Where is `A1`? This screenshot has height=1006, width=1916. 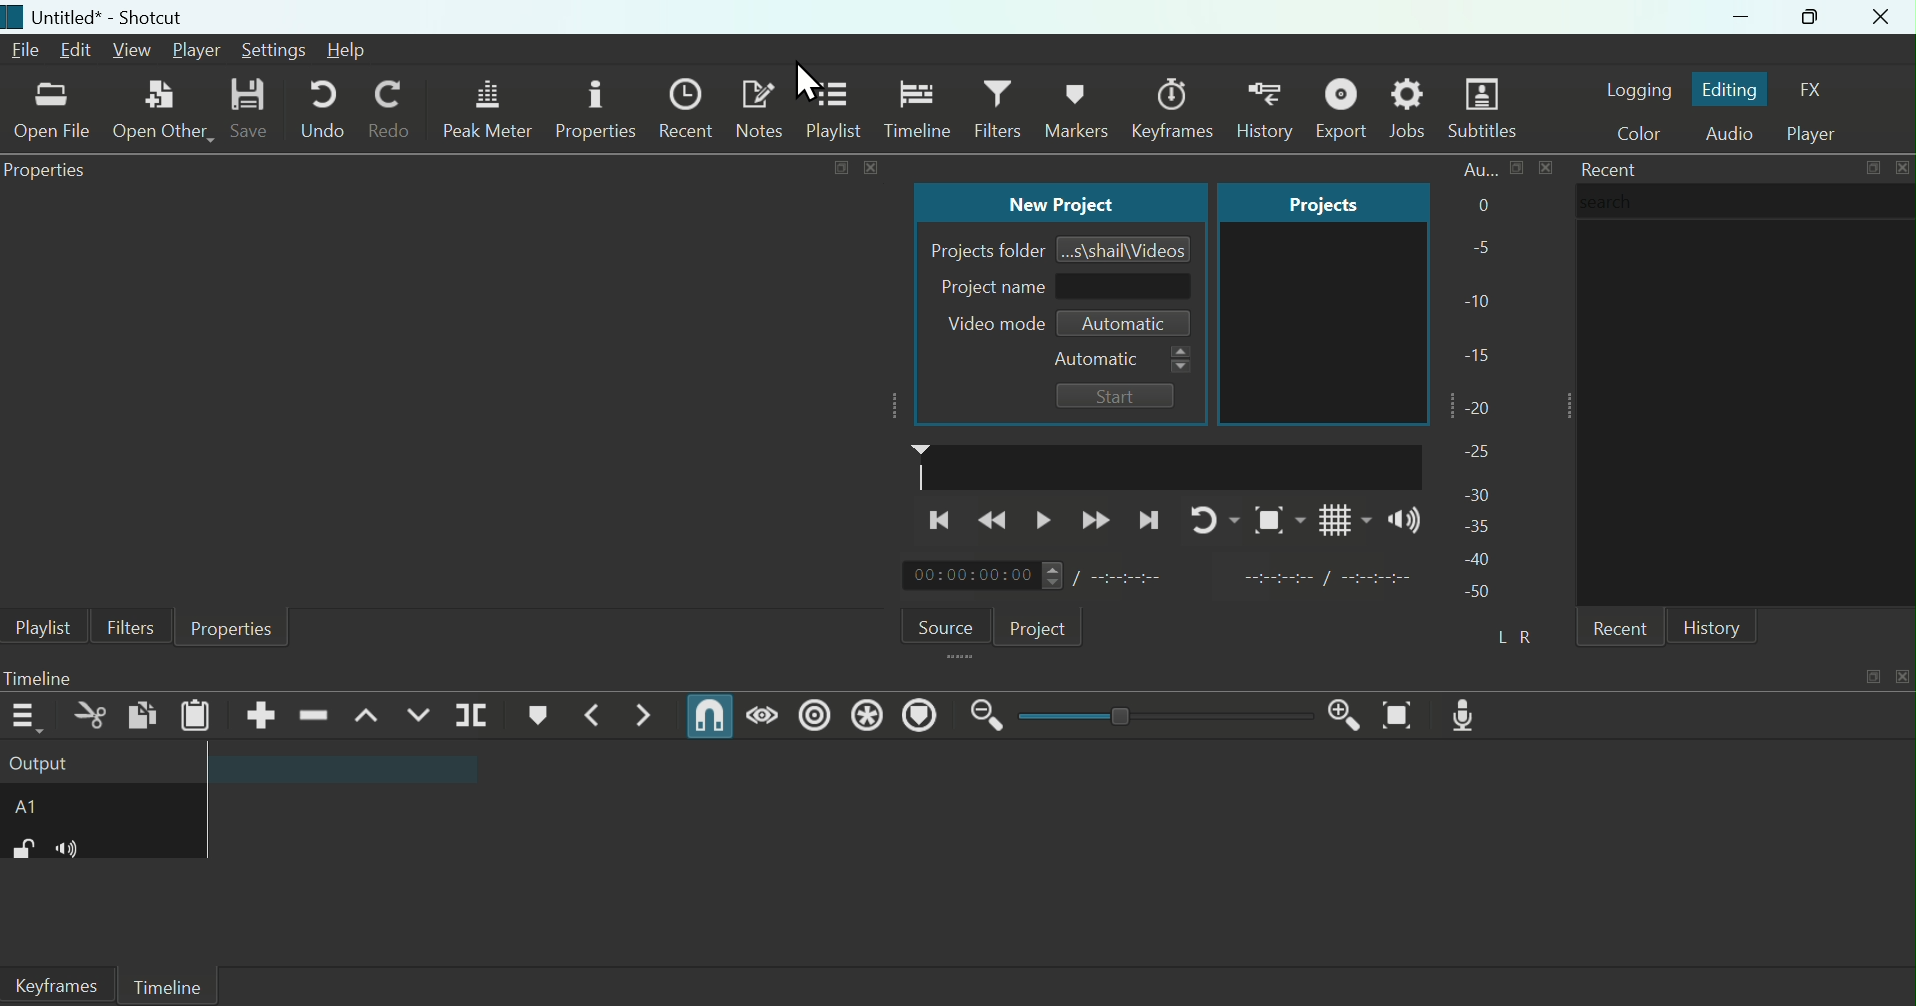 A1 is located at coordinates (48, 810).